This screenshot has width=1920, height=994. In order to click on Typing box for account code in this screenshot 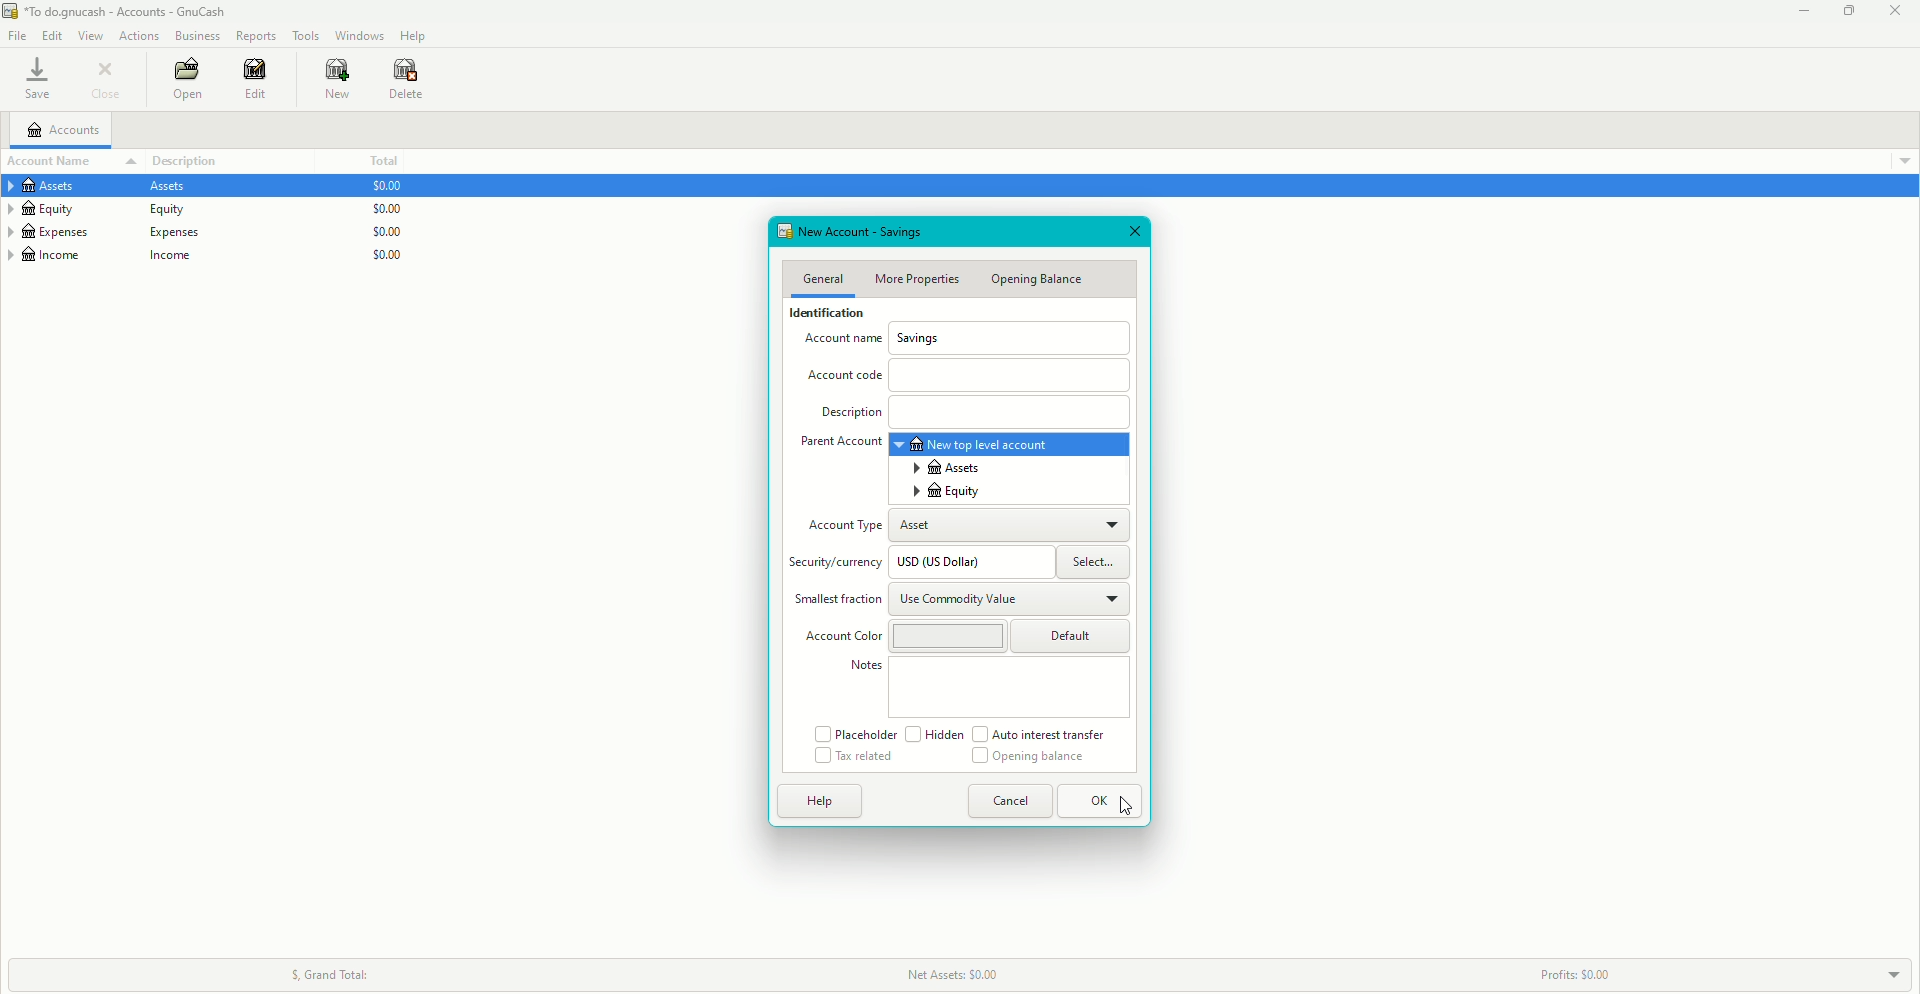, I will do `click(1012, 373)`.